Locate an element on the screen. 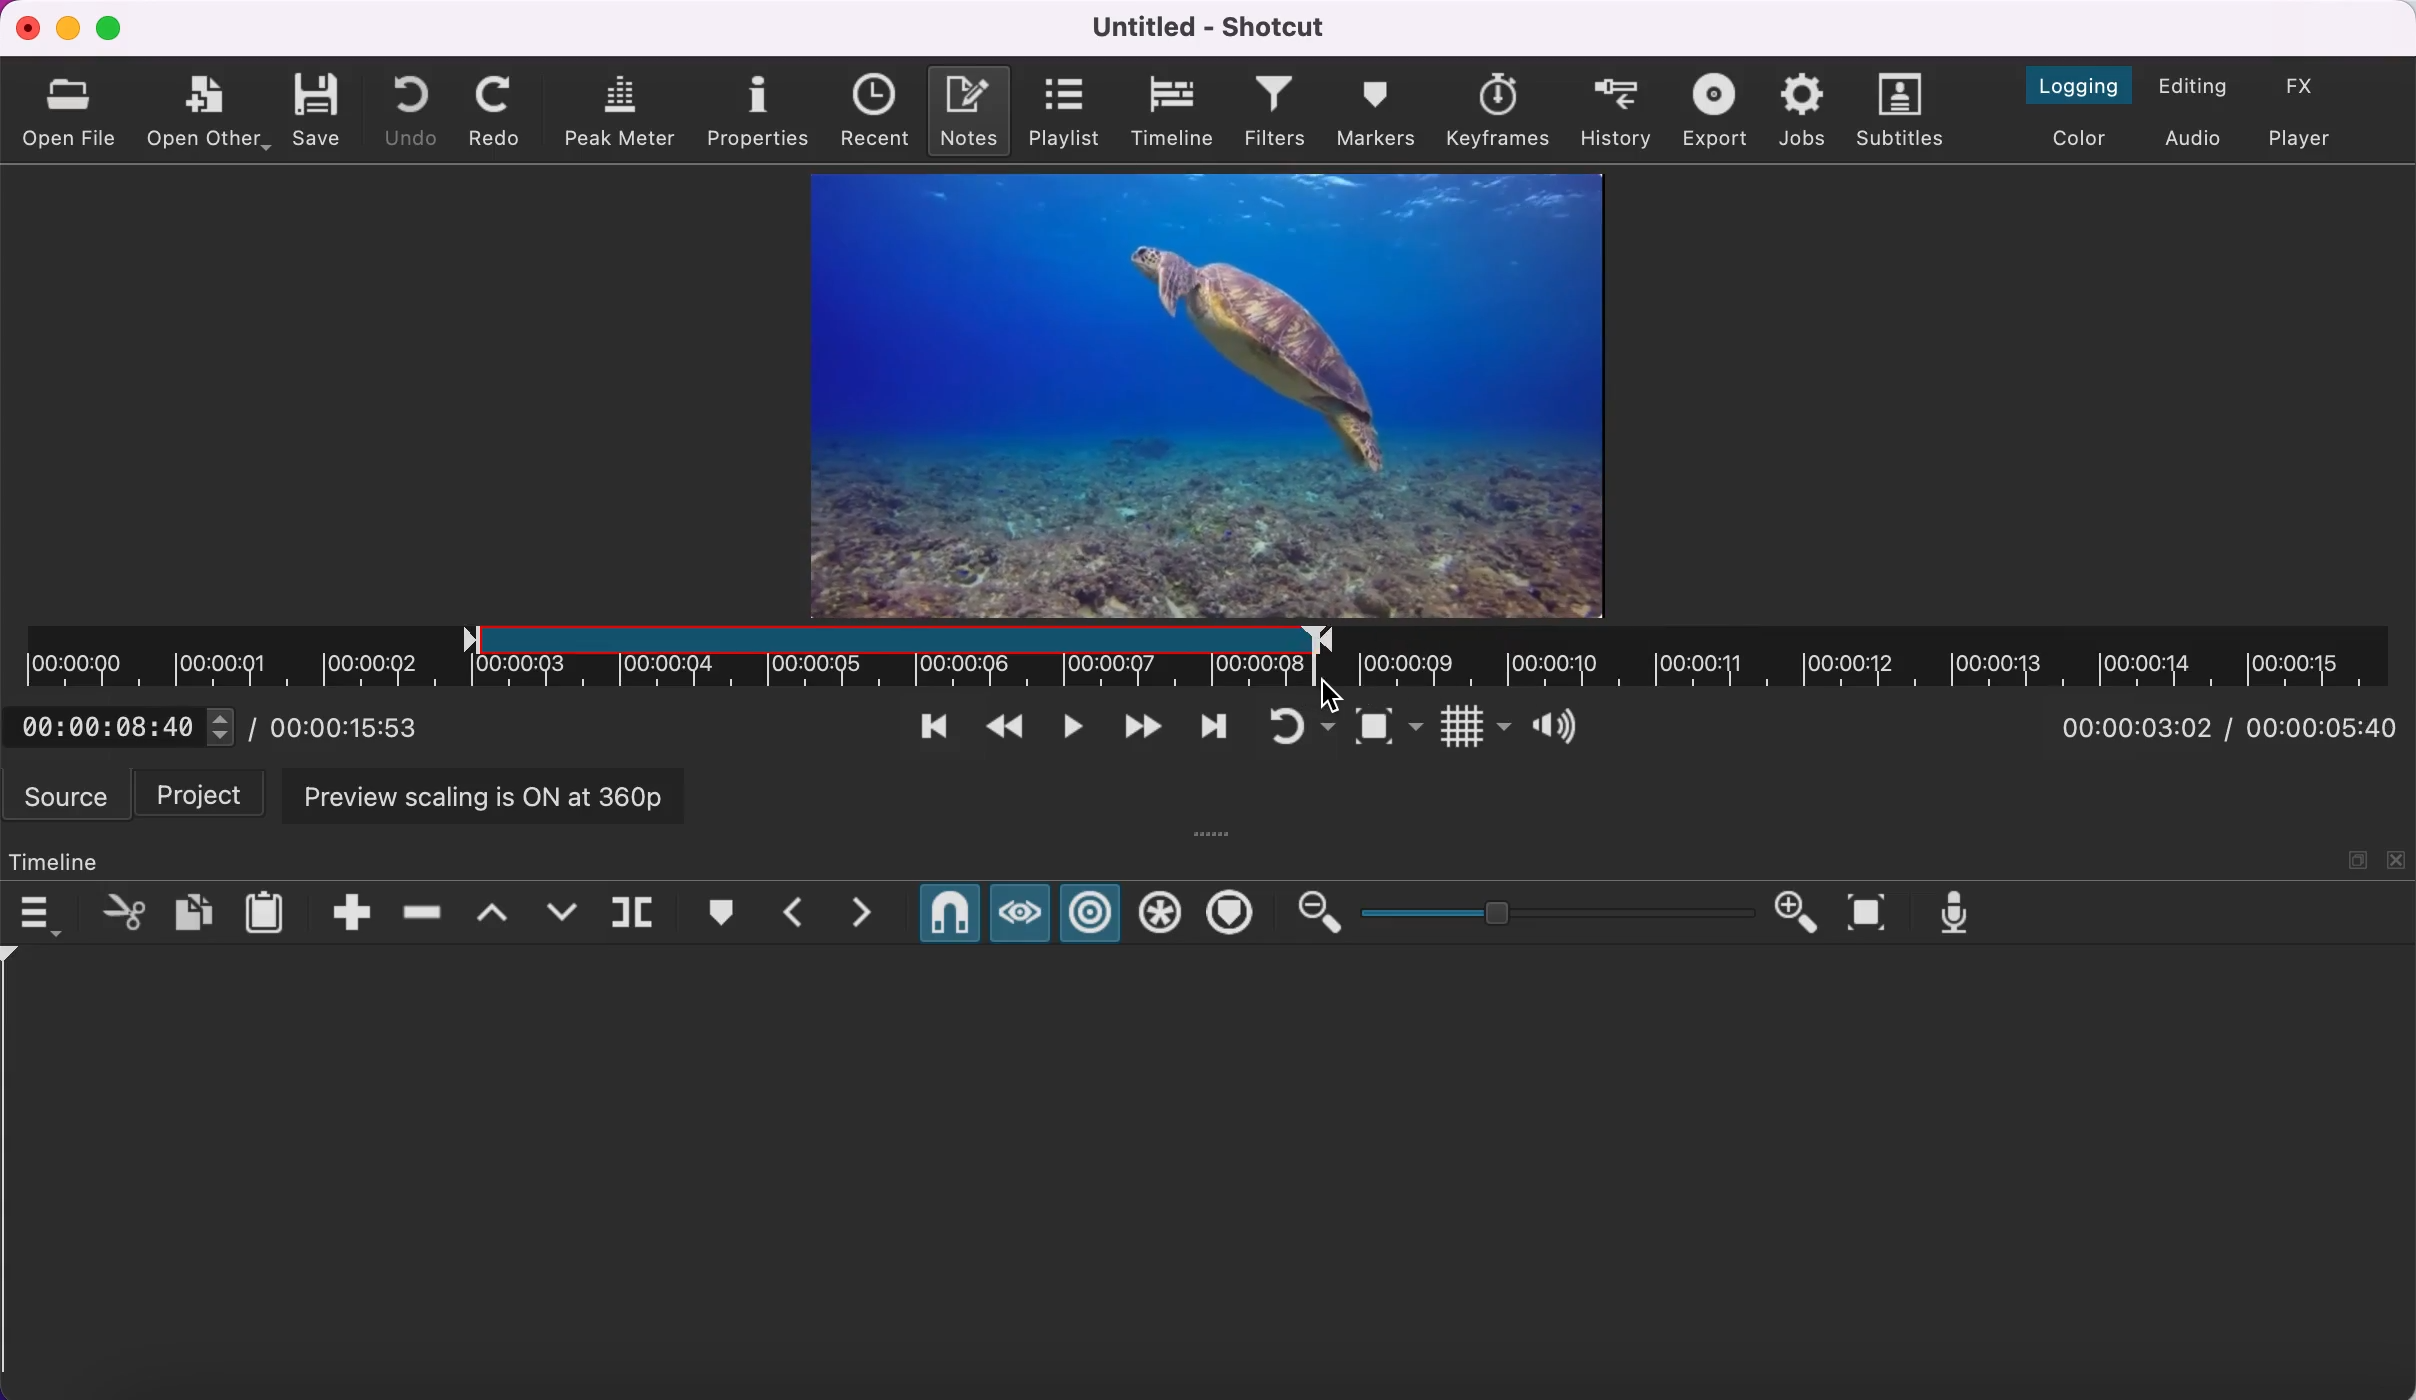 Image resolution: width=2416 pixels, height=1400 pixels. open file is located at coordinates (74, 107).